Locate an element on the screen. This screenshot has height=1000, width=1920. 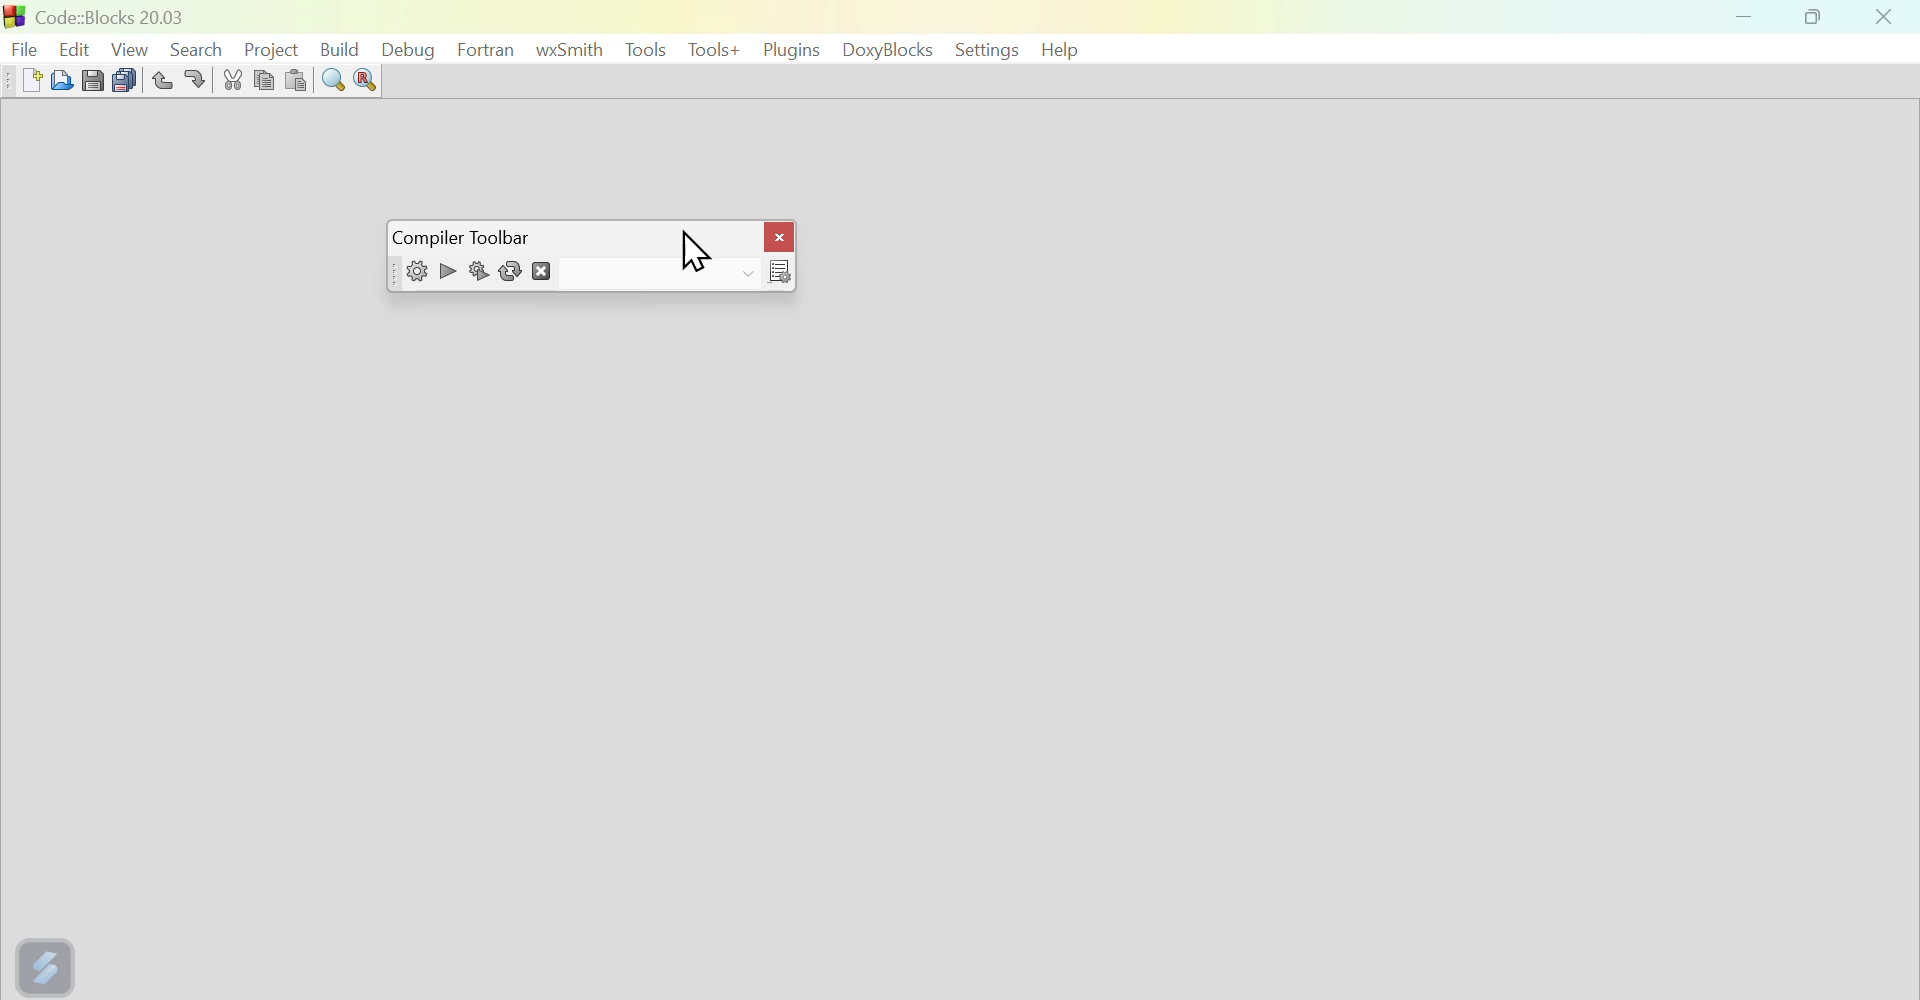
 is located at coordinates (479, 274).